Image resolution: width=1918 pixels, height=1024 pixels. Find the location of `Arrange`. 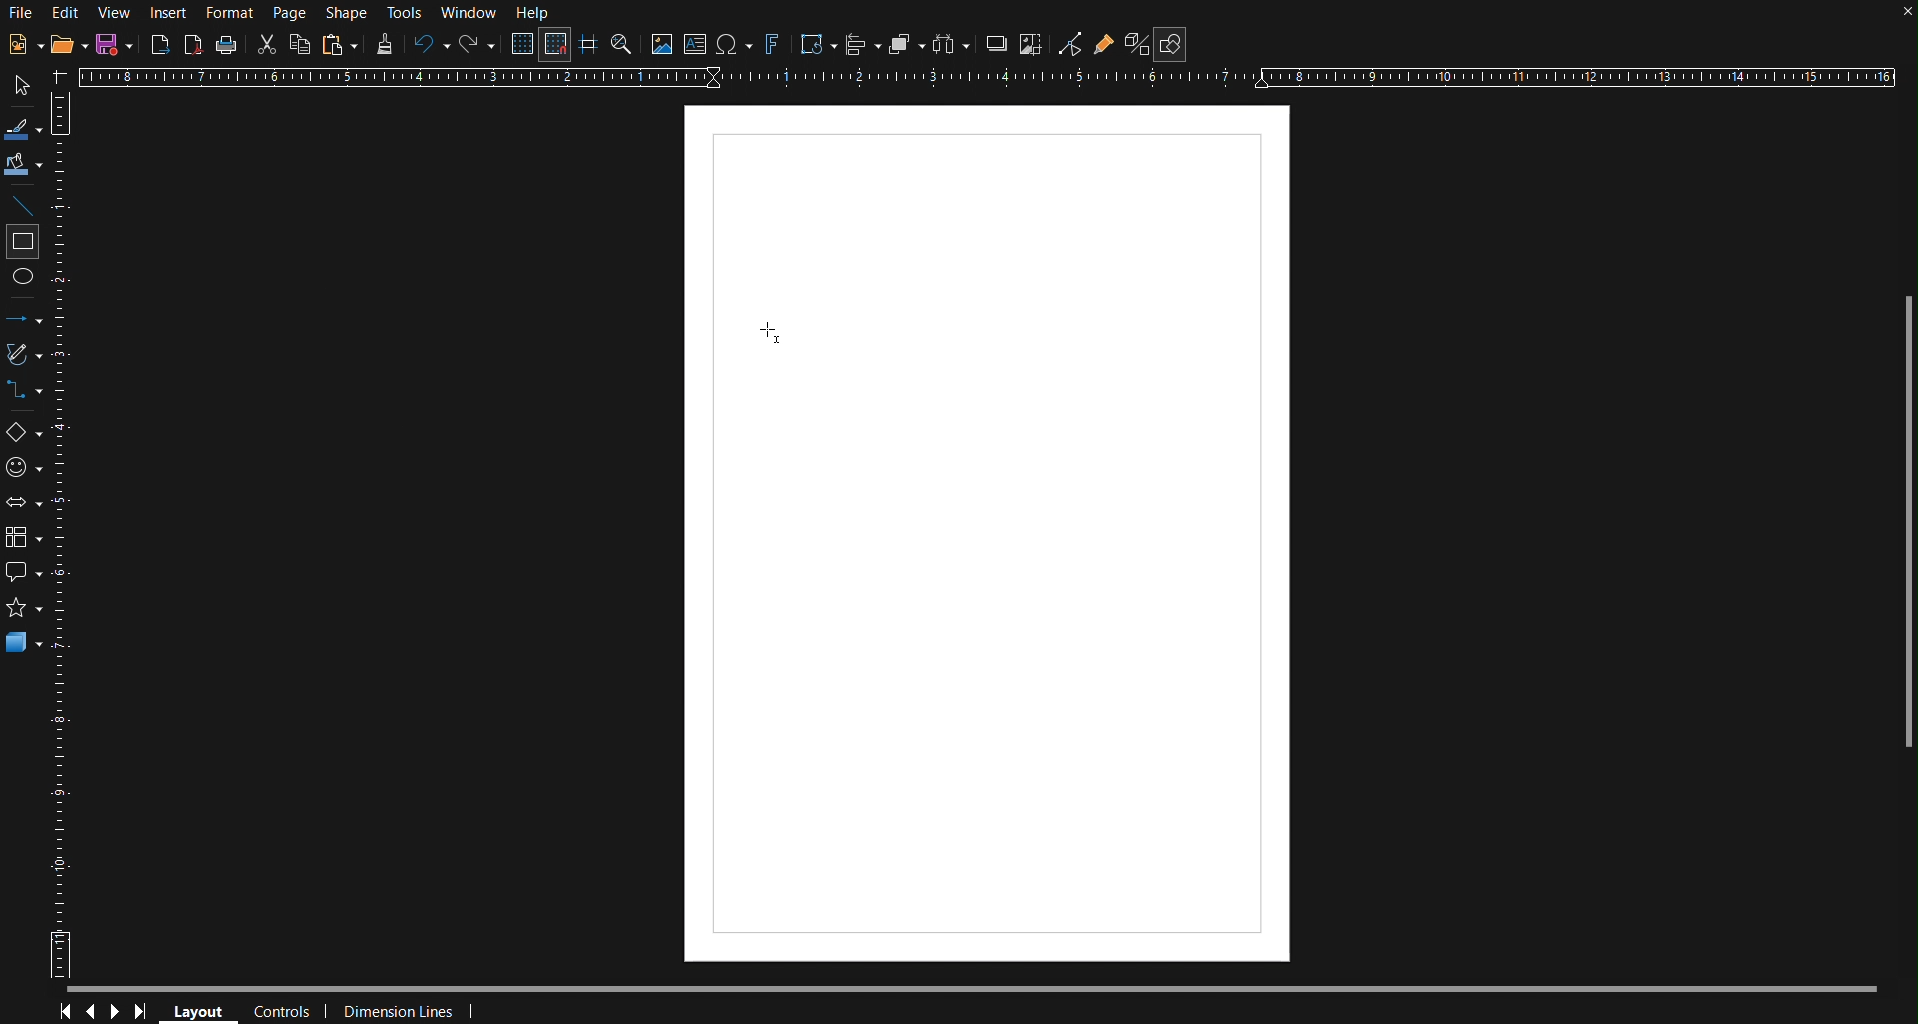

Arrange is located at coordinates (907, 43).